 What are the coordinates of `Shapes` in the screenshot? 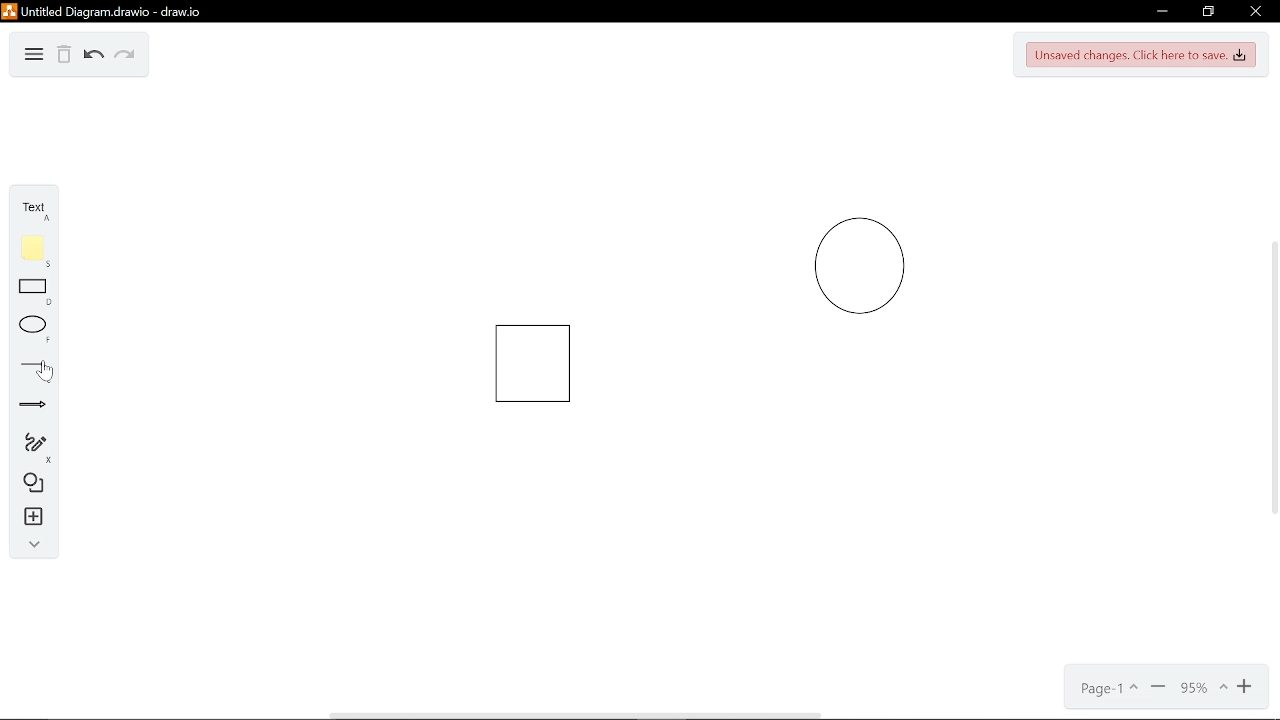 It's located at (26, 483).